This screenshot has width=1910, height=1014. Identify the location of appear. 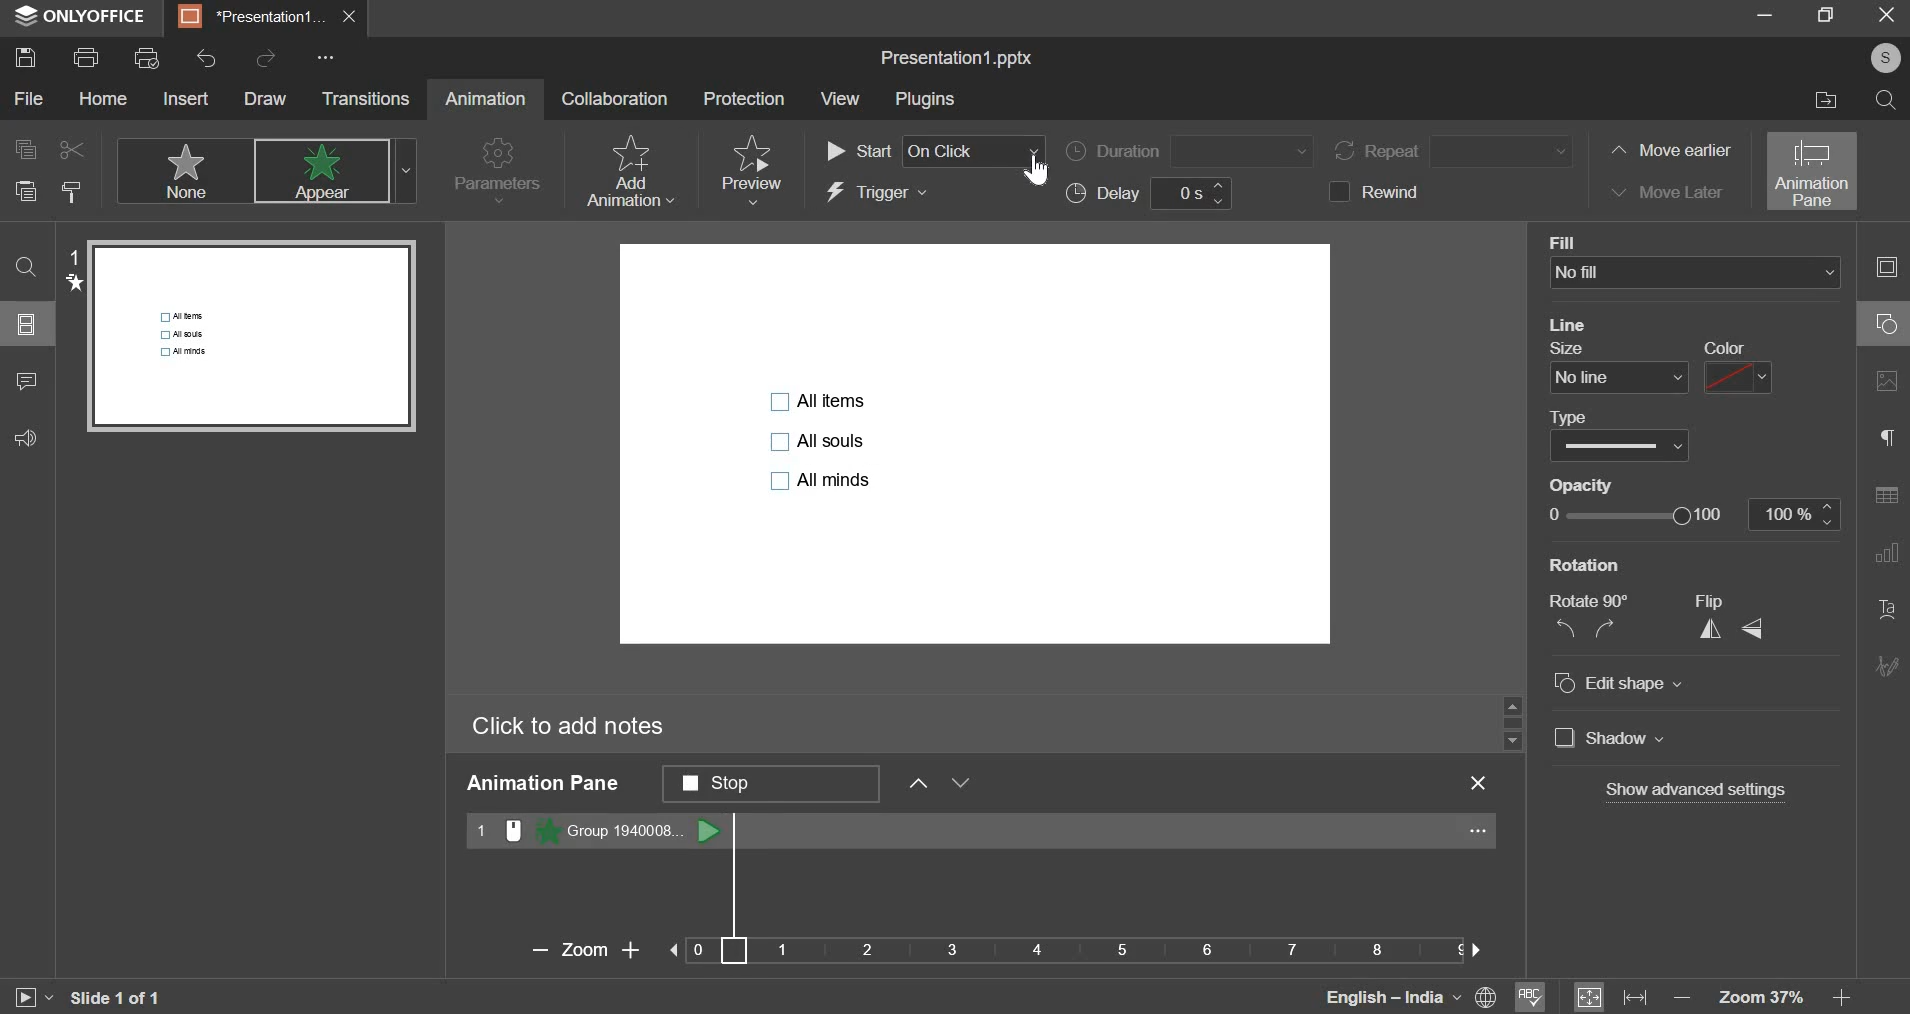
(334, 172).